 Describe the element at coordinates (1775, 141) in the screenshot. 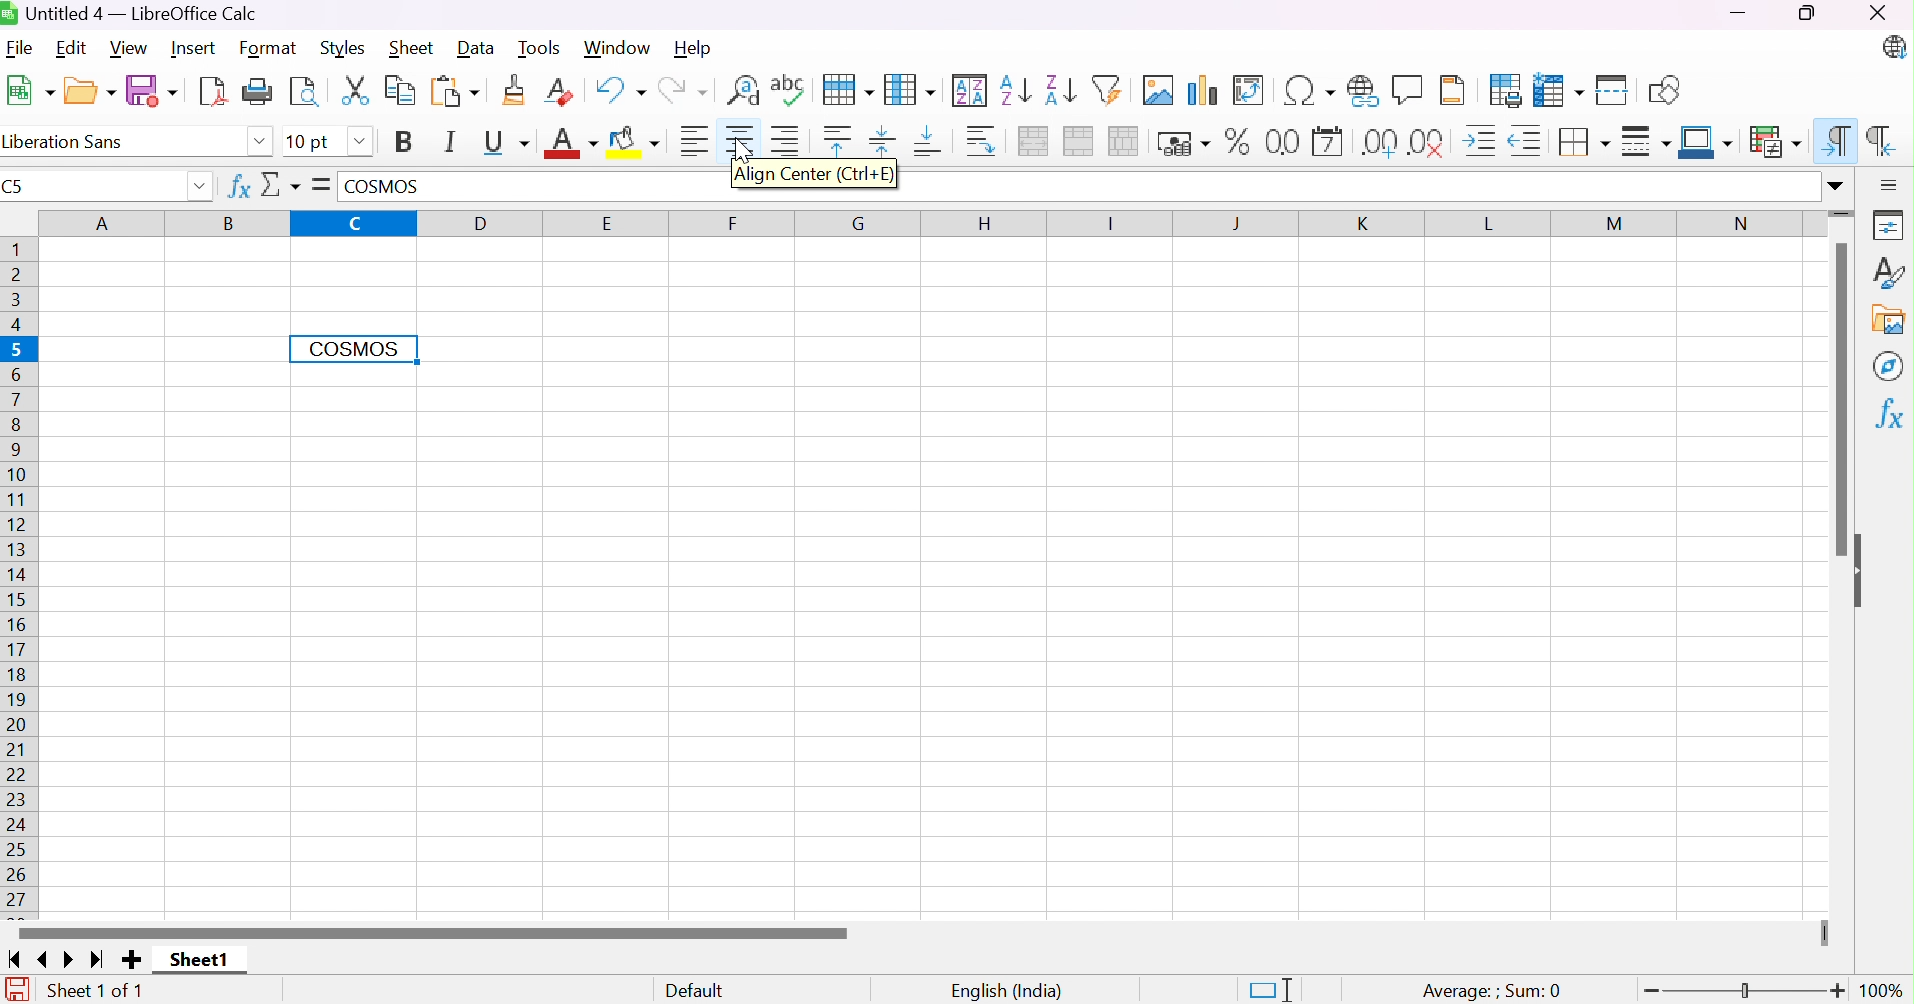

I see `Conditional` at that location.